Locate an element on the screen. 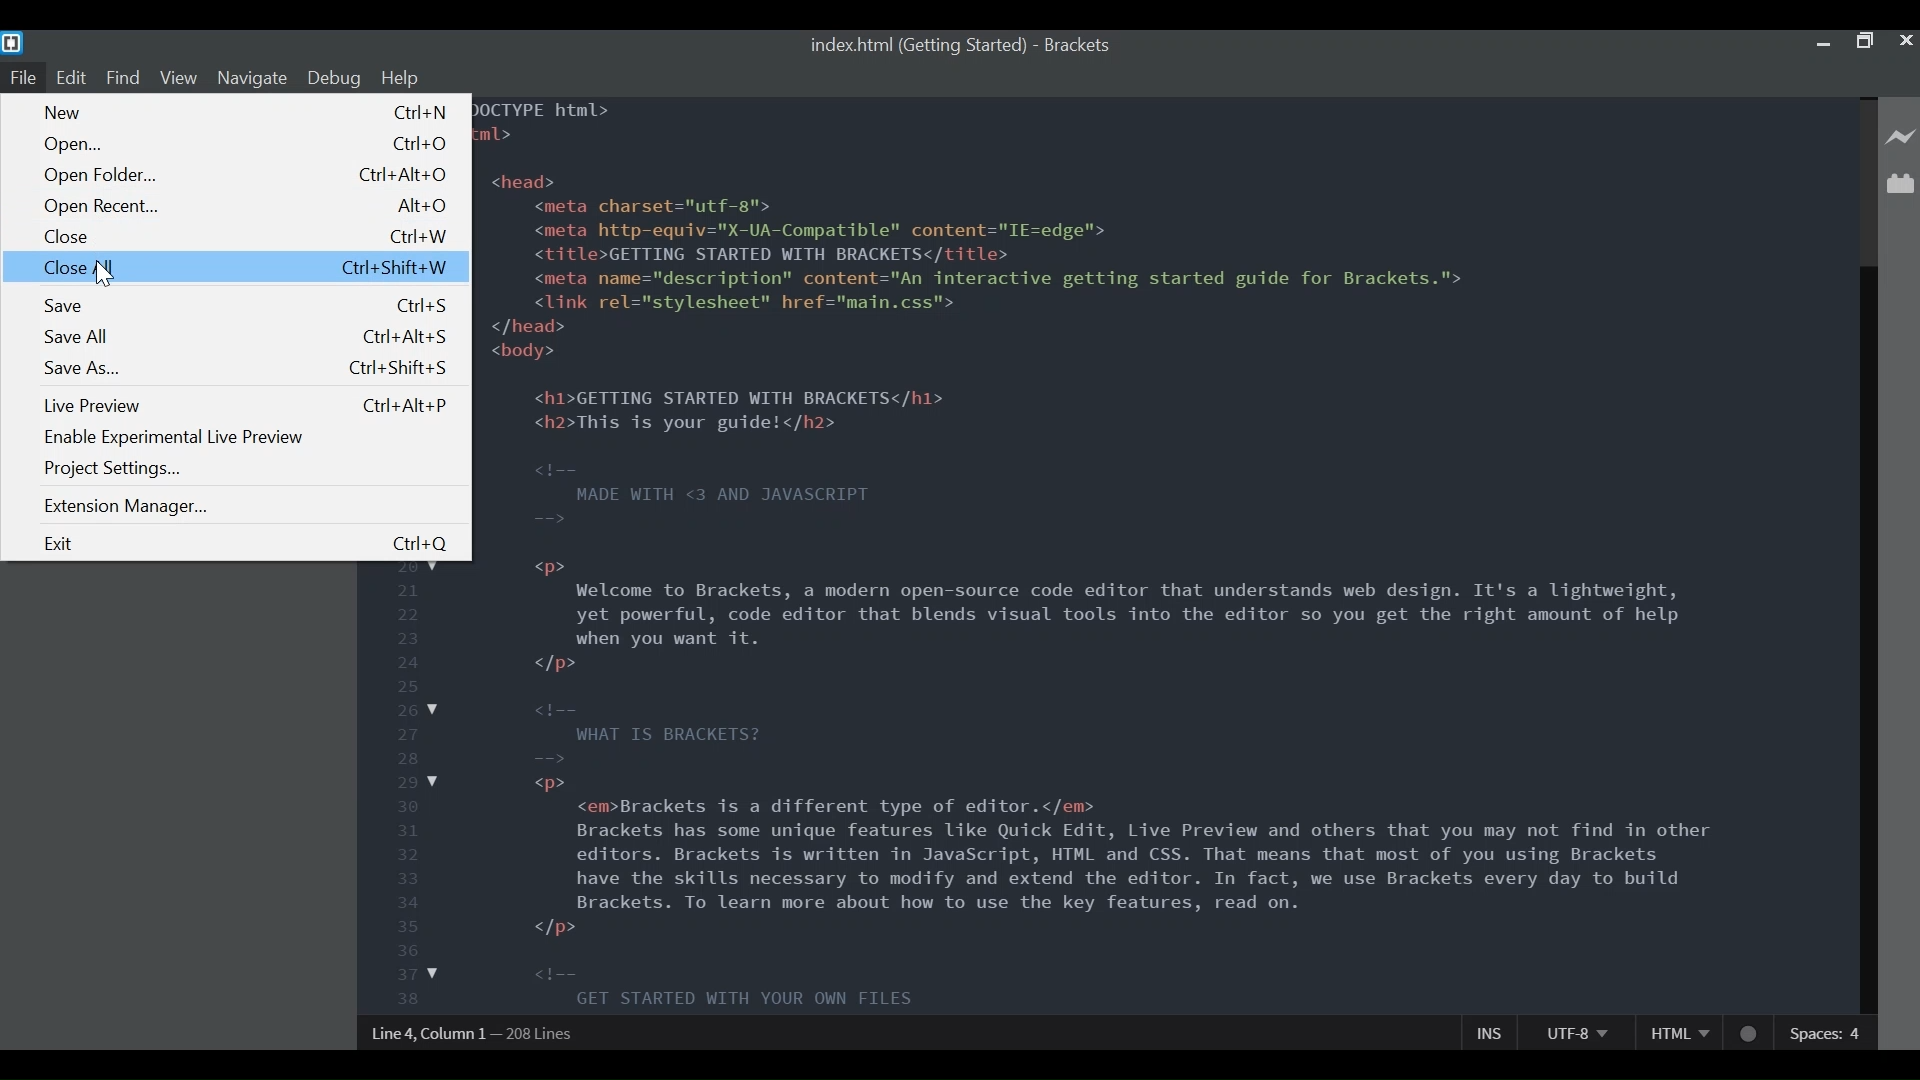 This screenshot has width=1920, height=1080. Navigate is located at coordinates (250, 79).